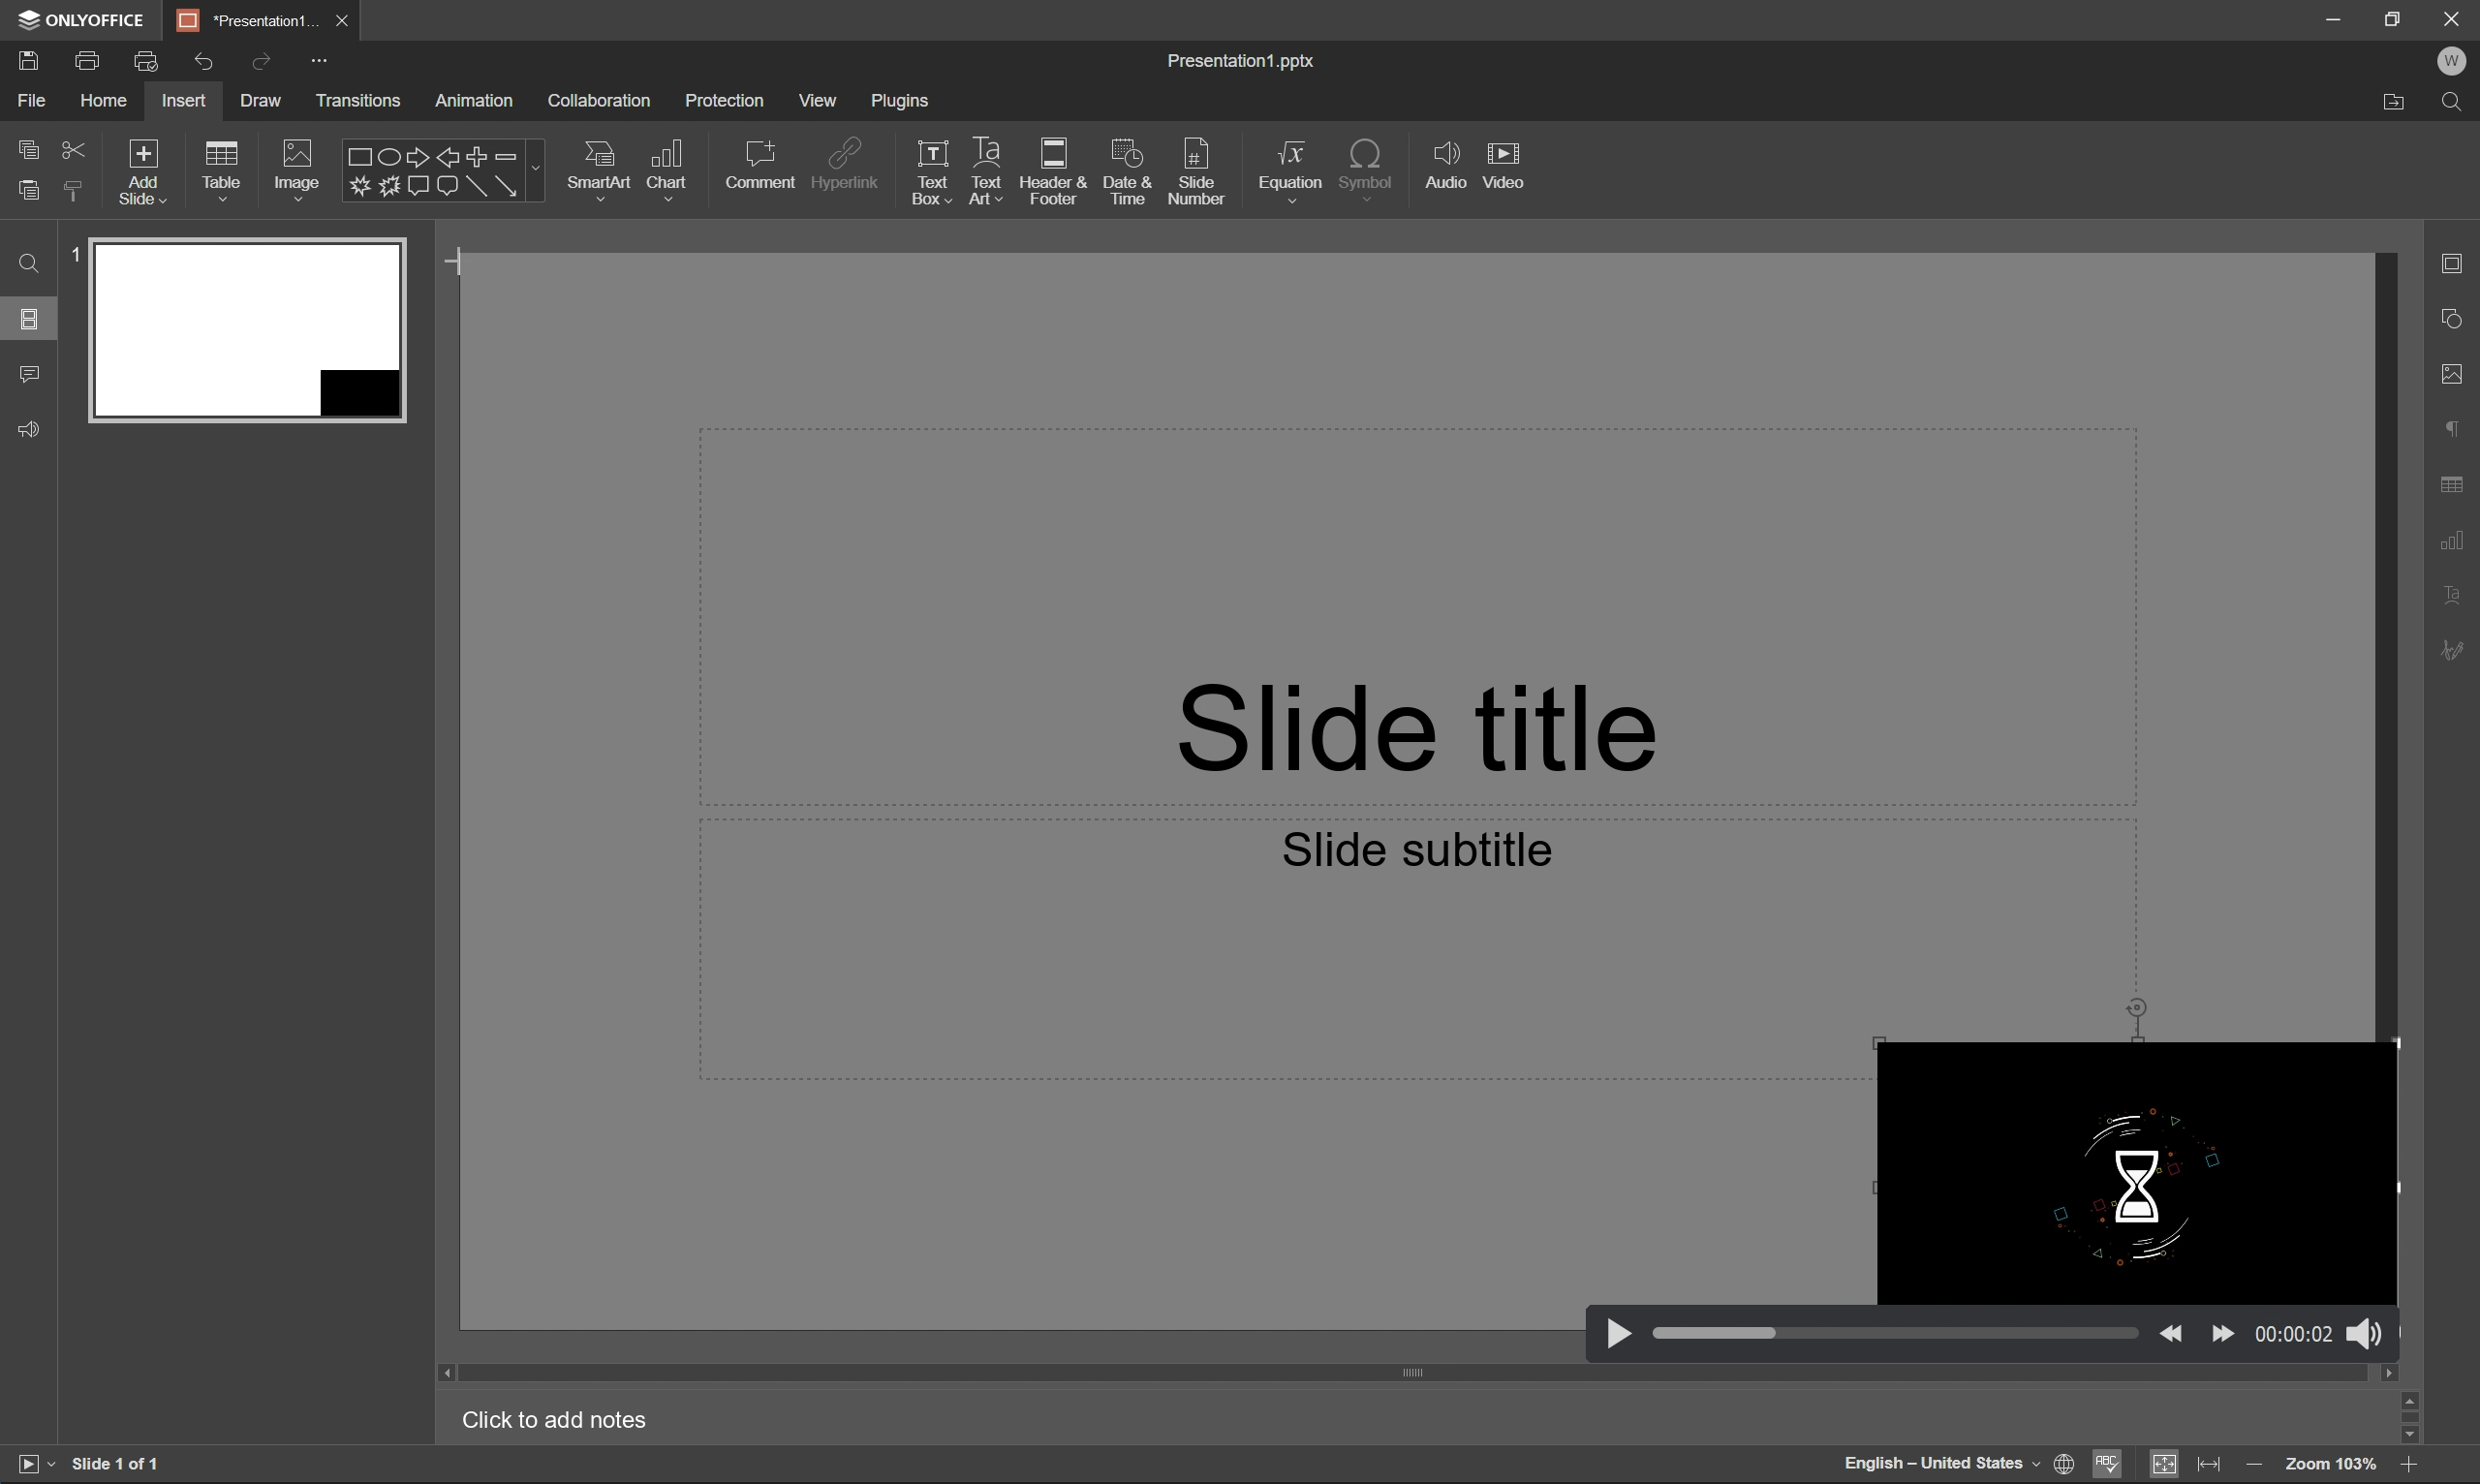  What do you see at coordinates (2131, 1174) in the screenshot?
I see `video` at bounding box center [2131, 1174].